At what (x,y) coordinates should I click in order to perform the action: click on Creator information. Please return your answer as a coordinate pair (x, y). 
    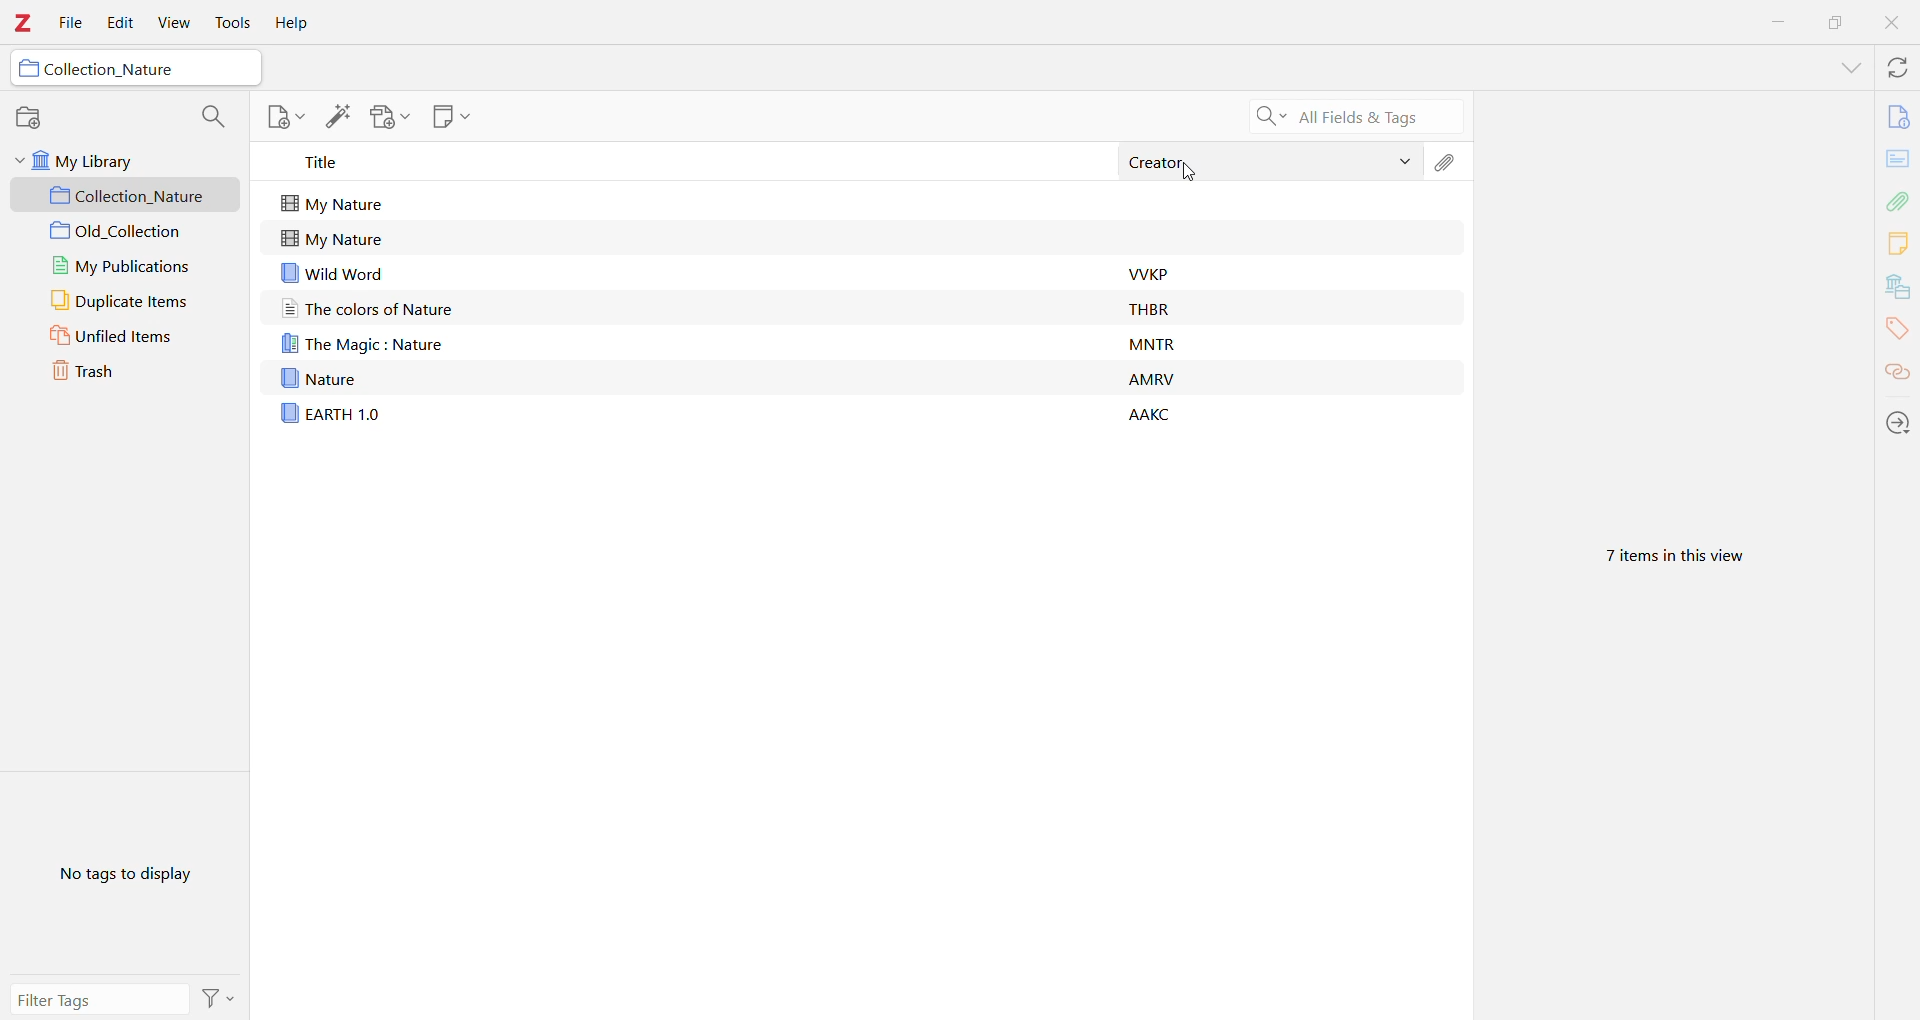
    Looking at the image, I should click on (1158, 271).